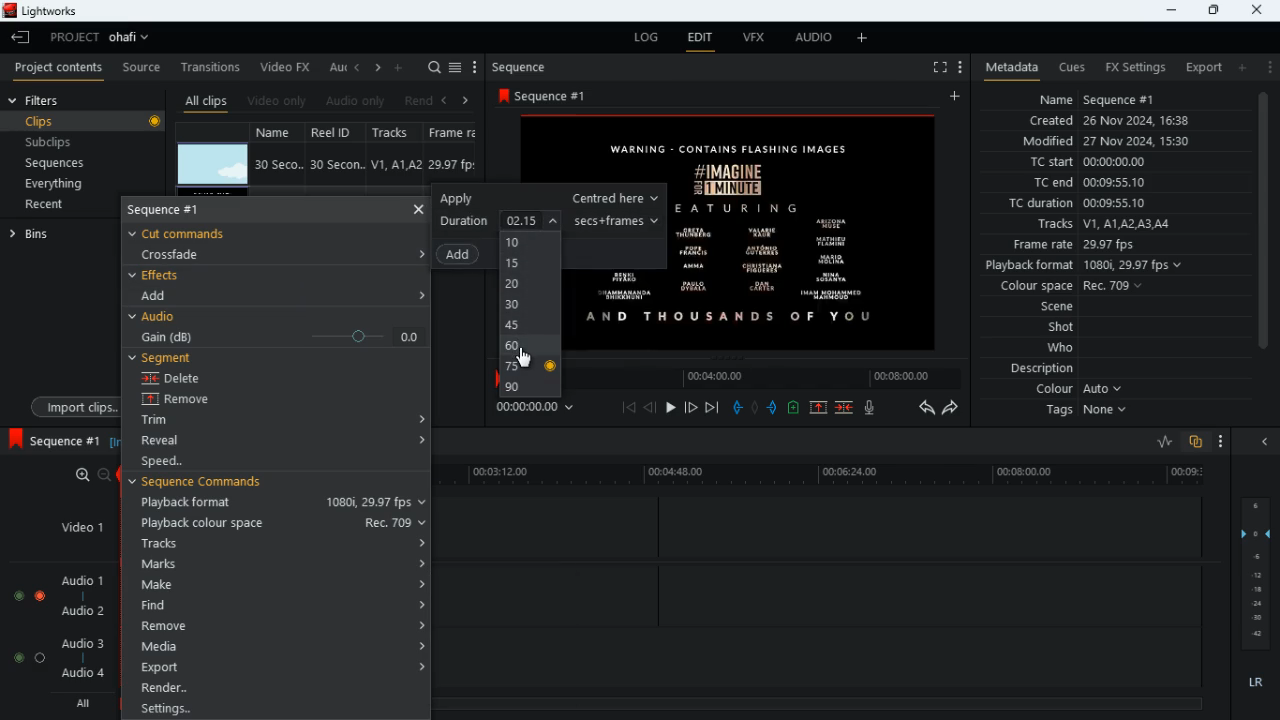 Image resolution: width=1280 pixels, height=720 pixels. Describe the element at coordinates (958, 66) in the screenshot. I see `more` at that location.